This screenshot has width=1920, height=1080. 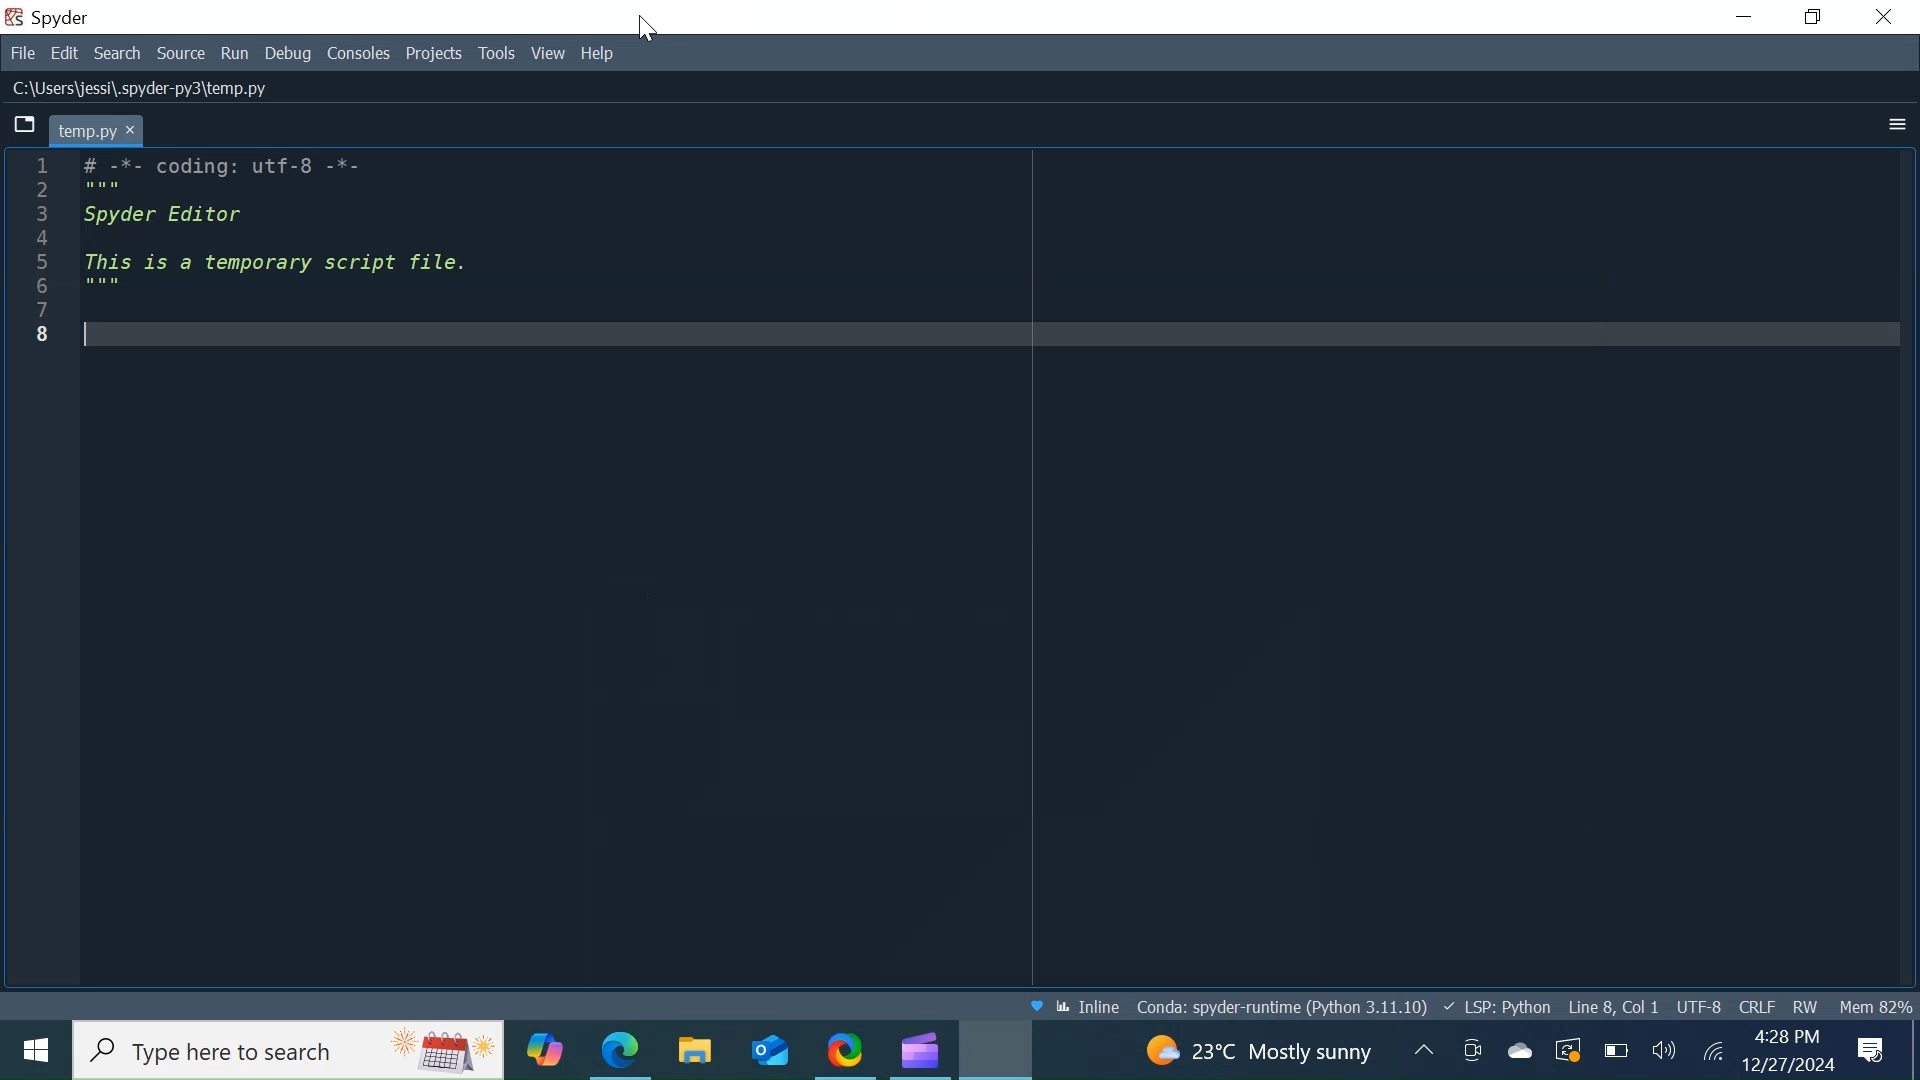 What do you see at coordinates (843, 1048) in the screenshot?
I see `ShareX` at bounding box center [843, 1048].